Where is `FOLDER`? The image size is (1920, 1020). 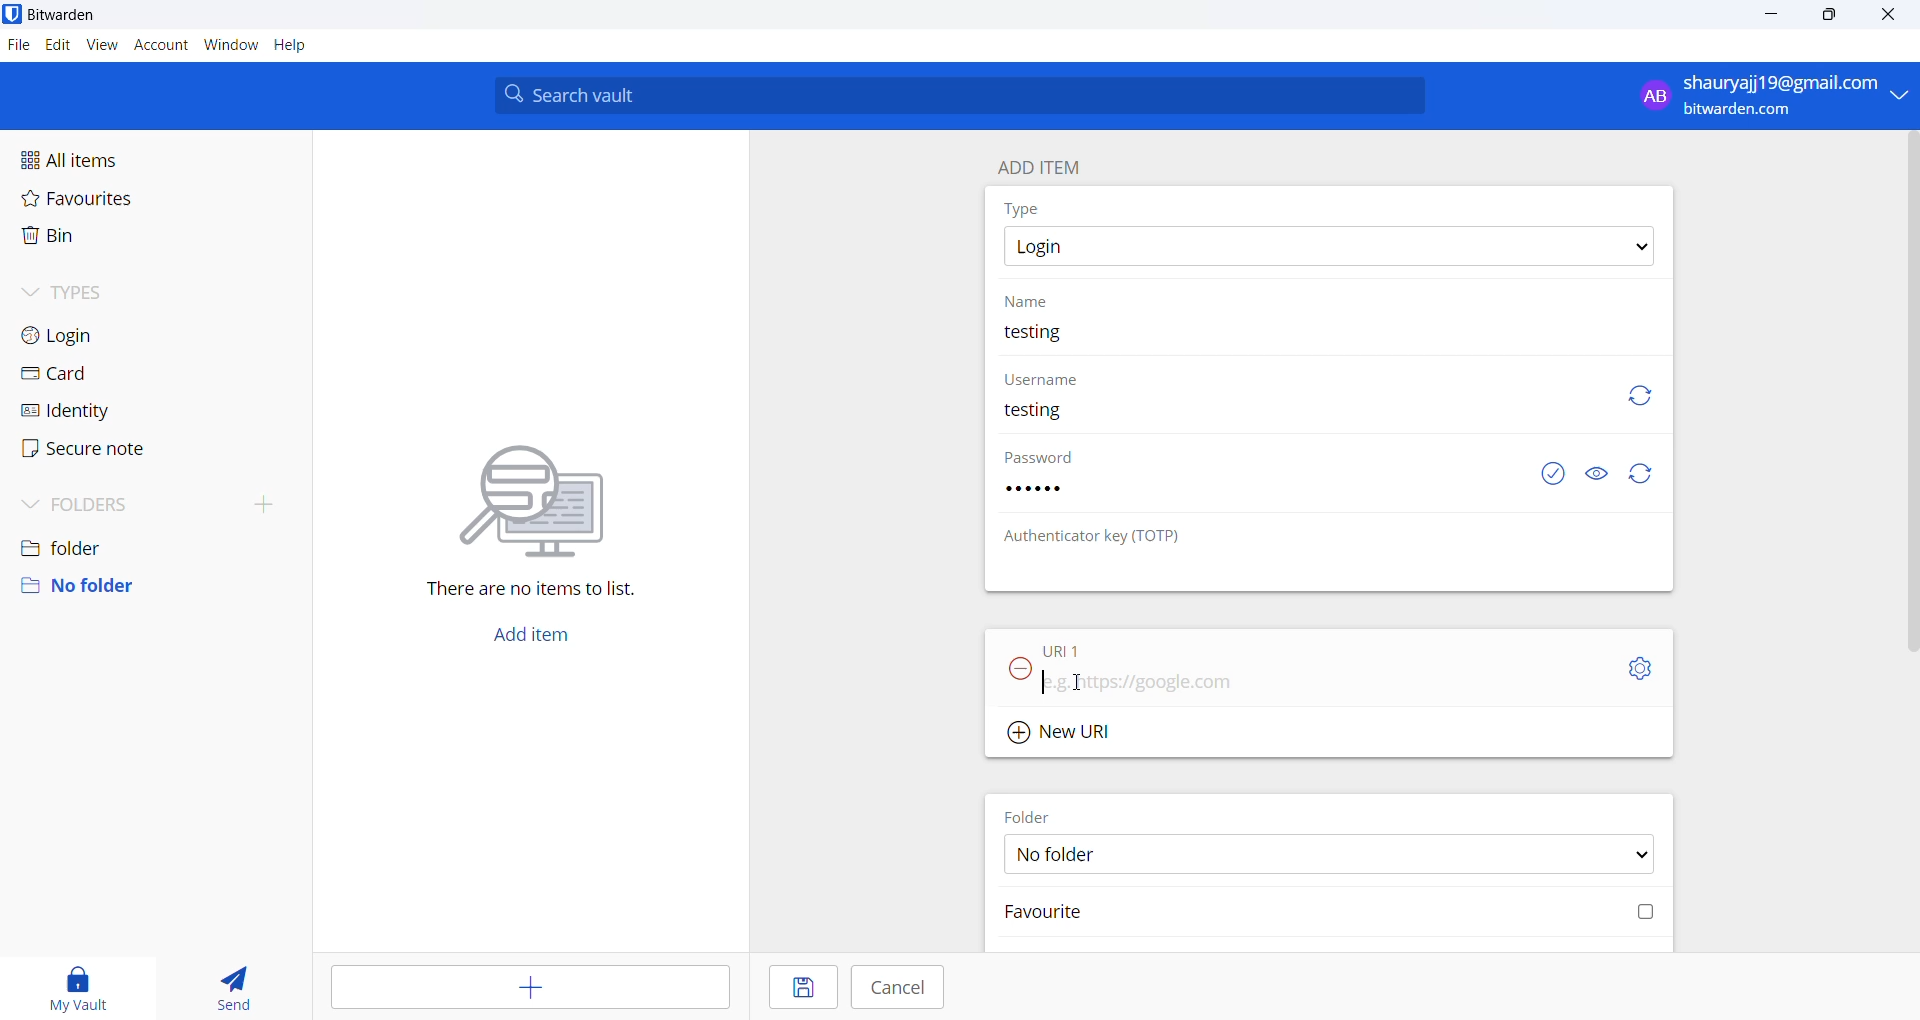
FOLDER is located at coordinates (1033, 815).